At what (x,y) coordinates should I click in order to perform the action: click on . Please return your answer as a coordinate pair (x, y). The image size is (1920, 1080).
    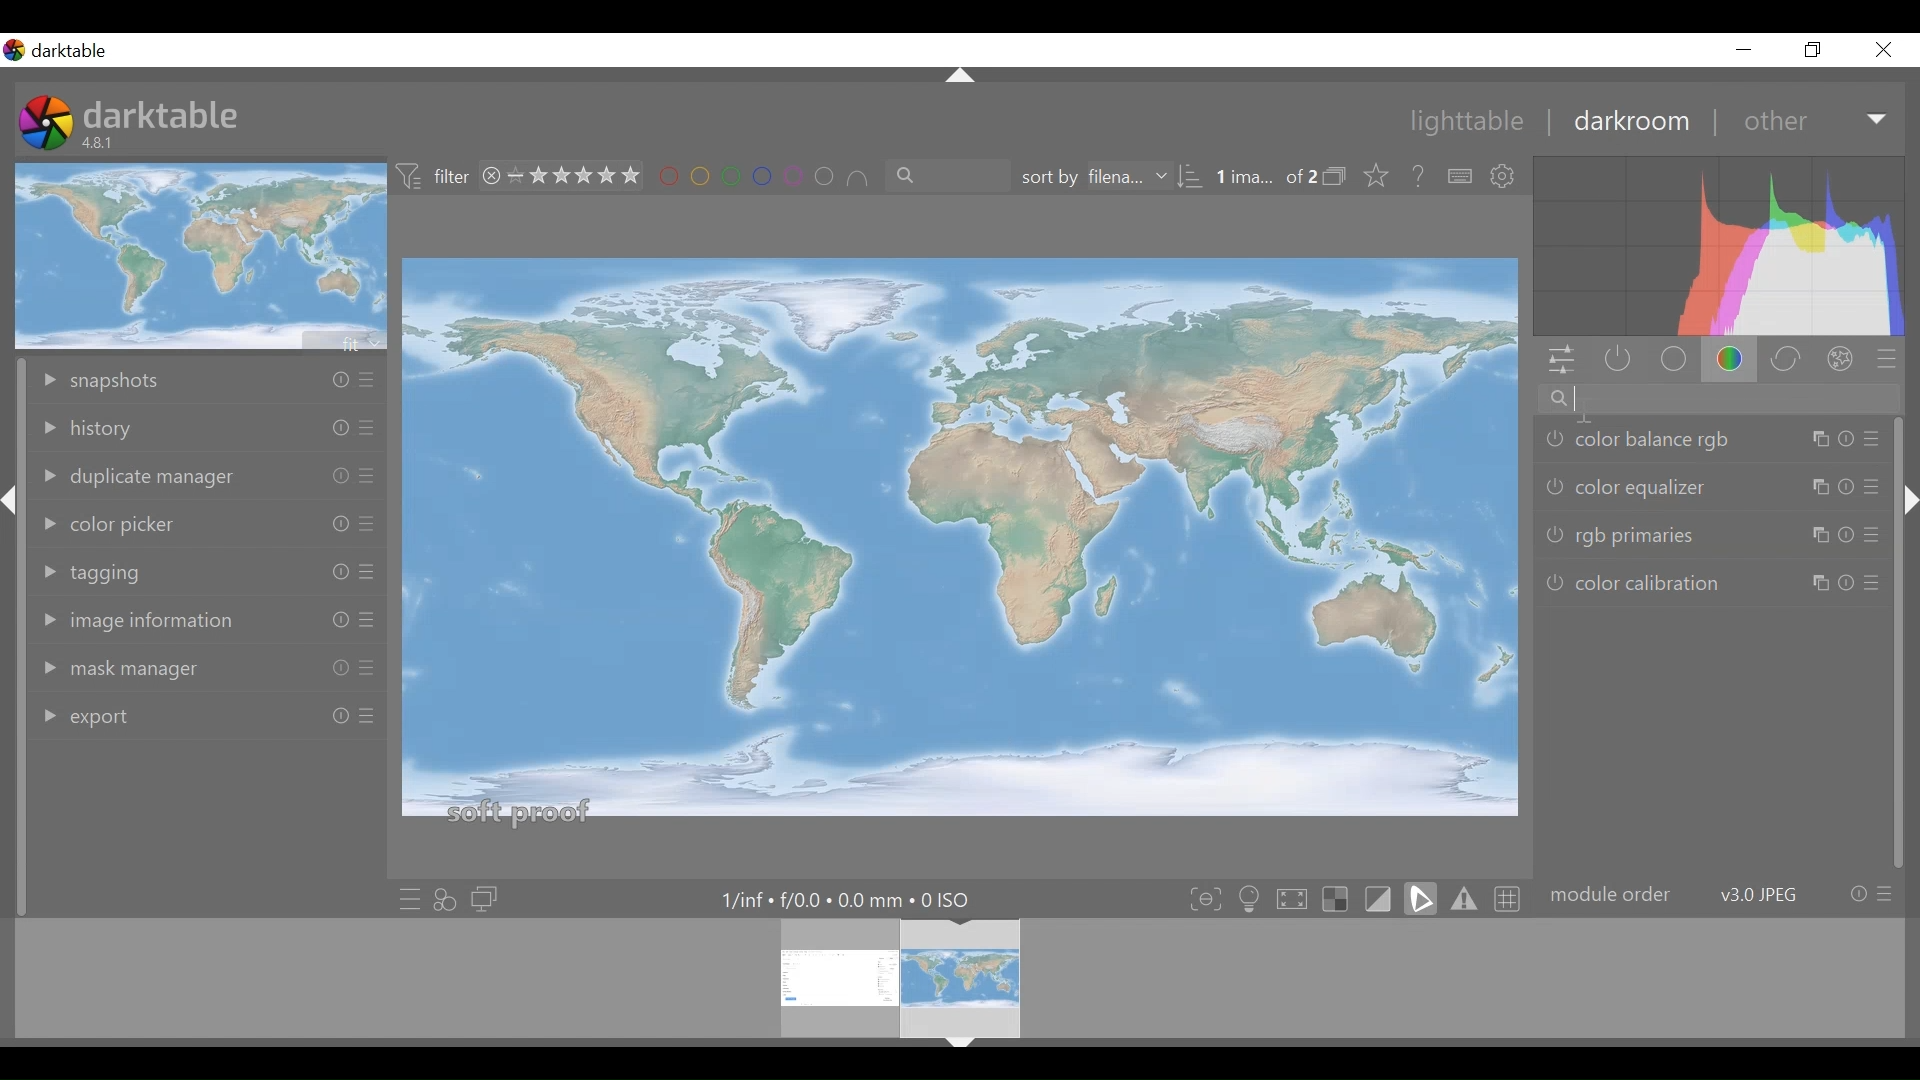
    Looking at the image, I should click on (334, 669).